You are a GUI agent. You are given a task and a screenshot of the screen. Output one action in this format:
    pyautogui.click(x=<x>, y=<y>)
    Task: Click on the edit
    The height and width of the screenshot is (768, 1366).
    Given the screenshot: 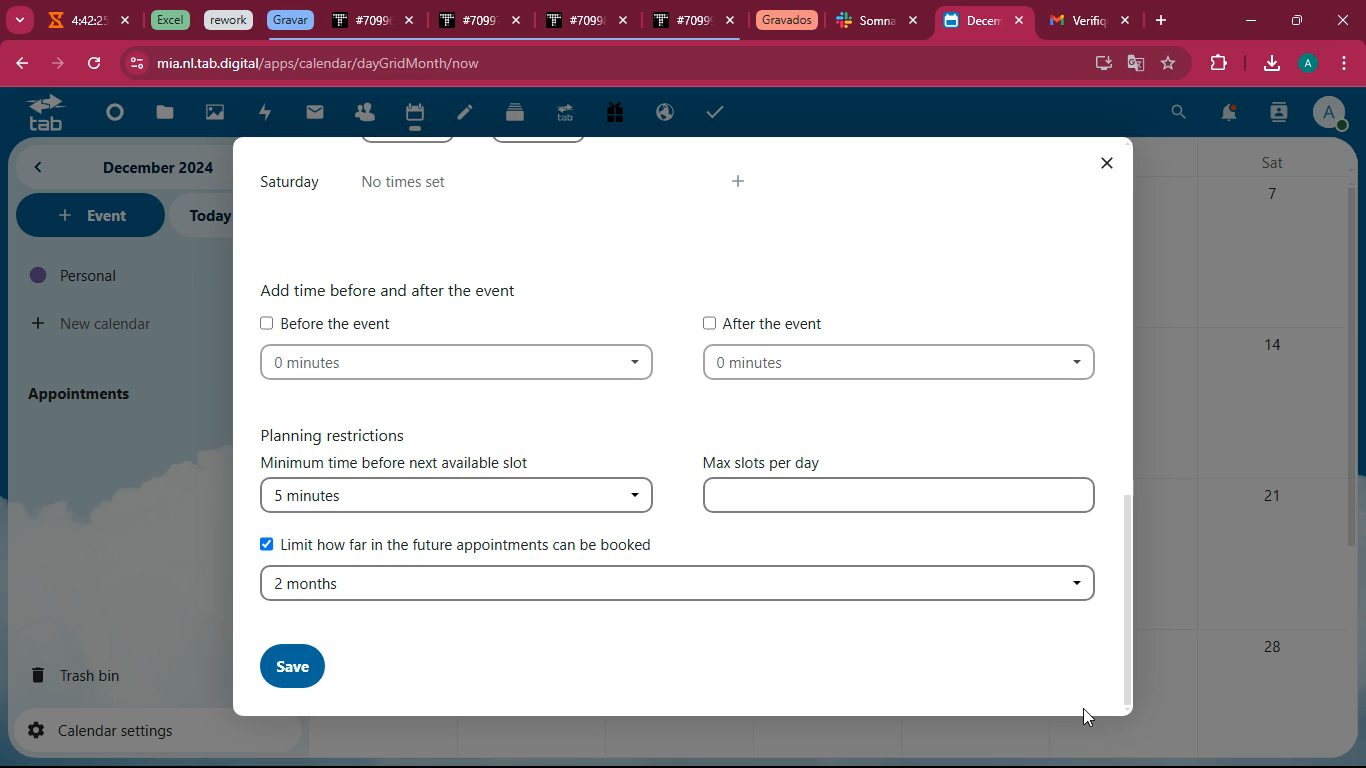 What is the action you would take?
    pyautogui.click(x=465, y=115)
    